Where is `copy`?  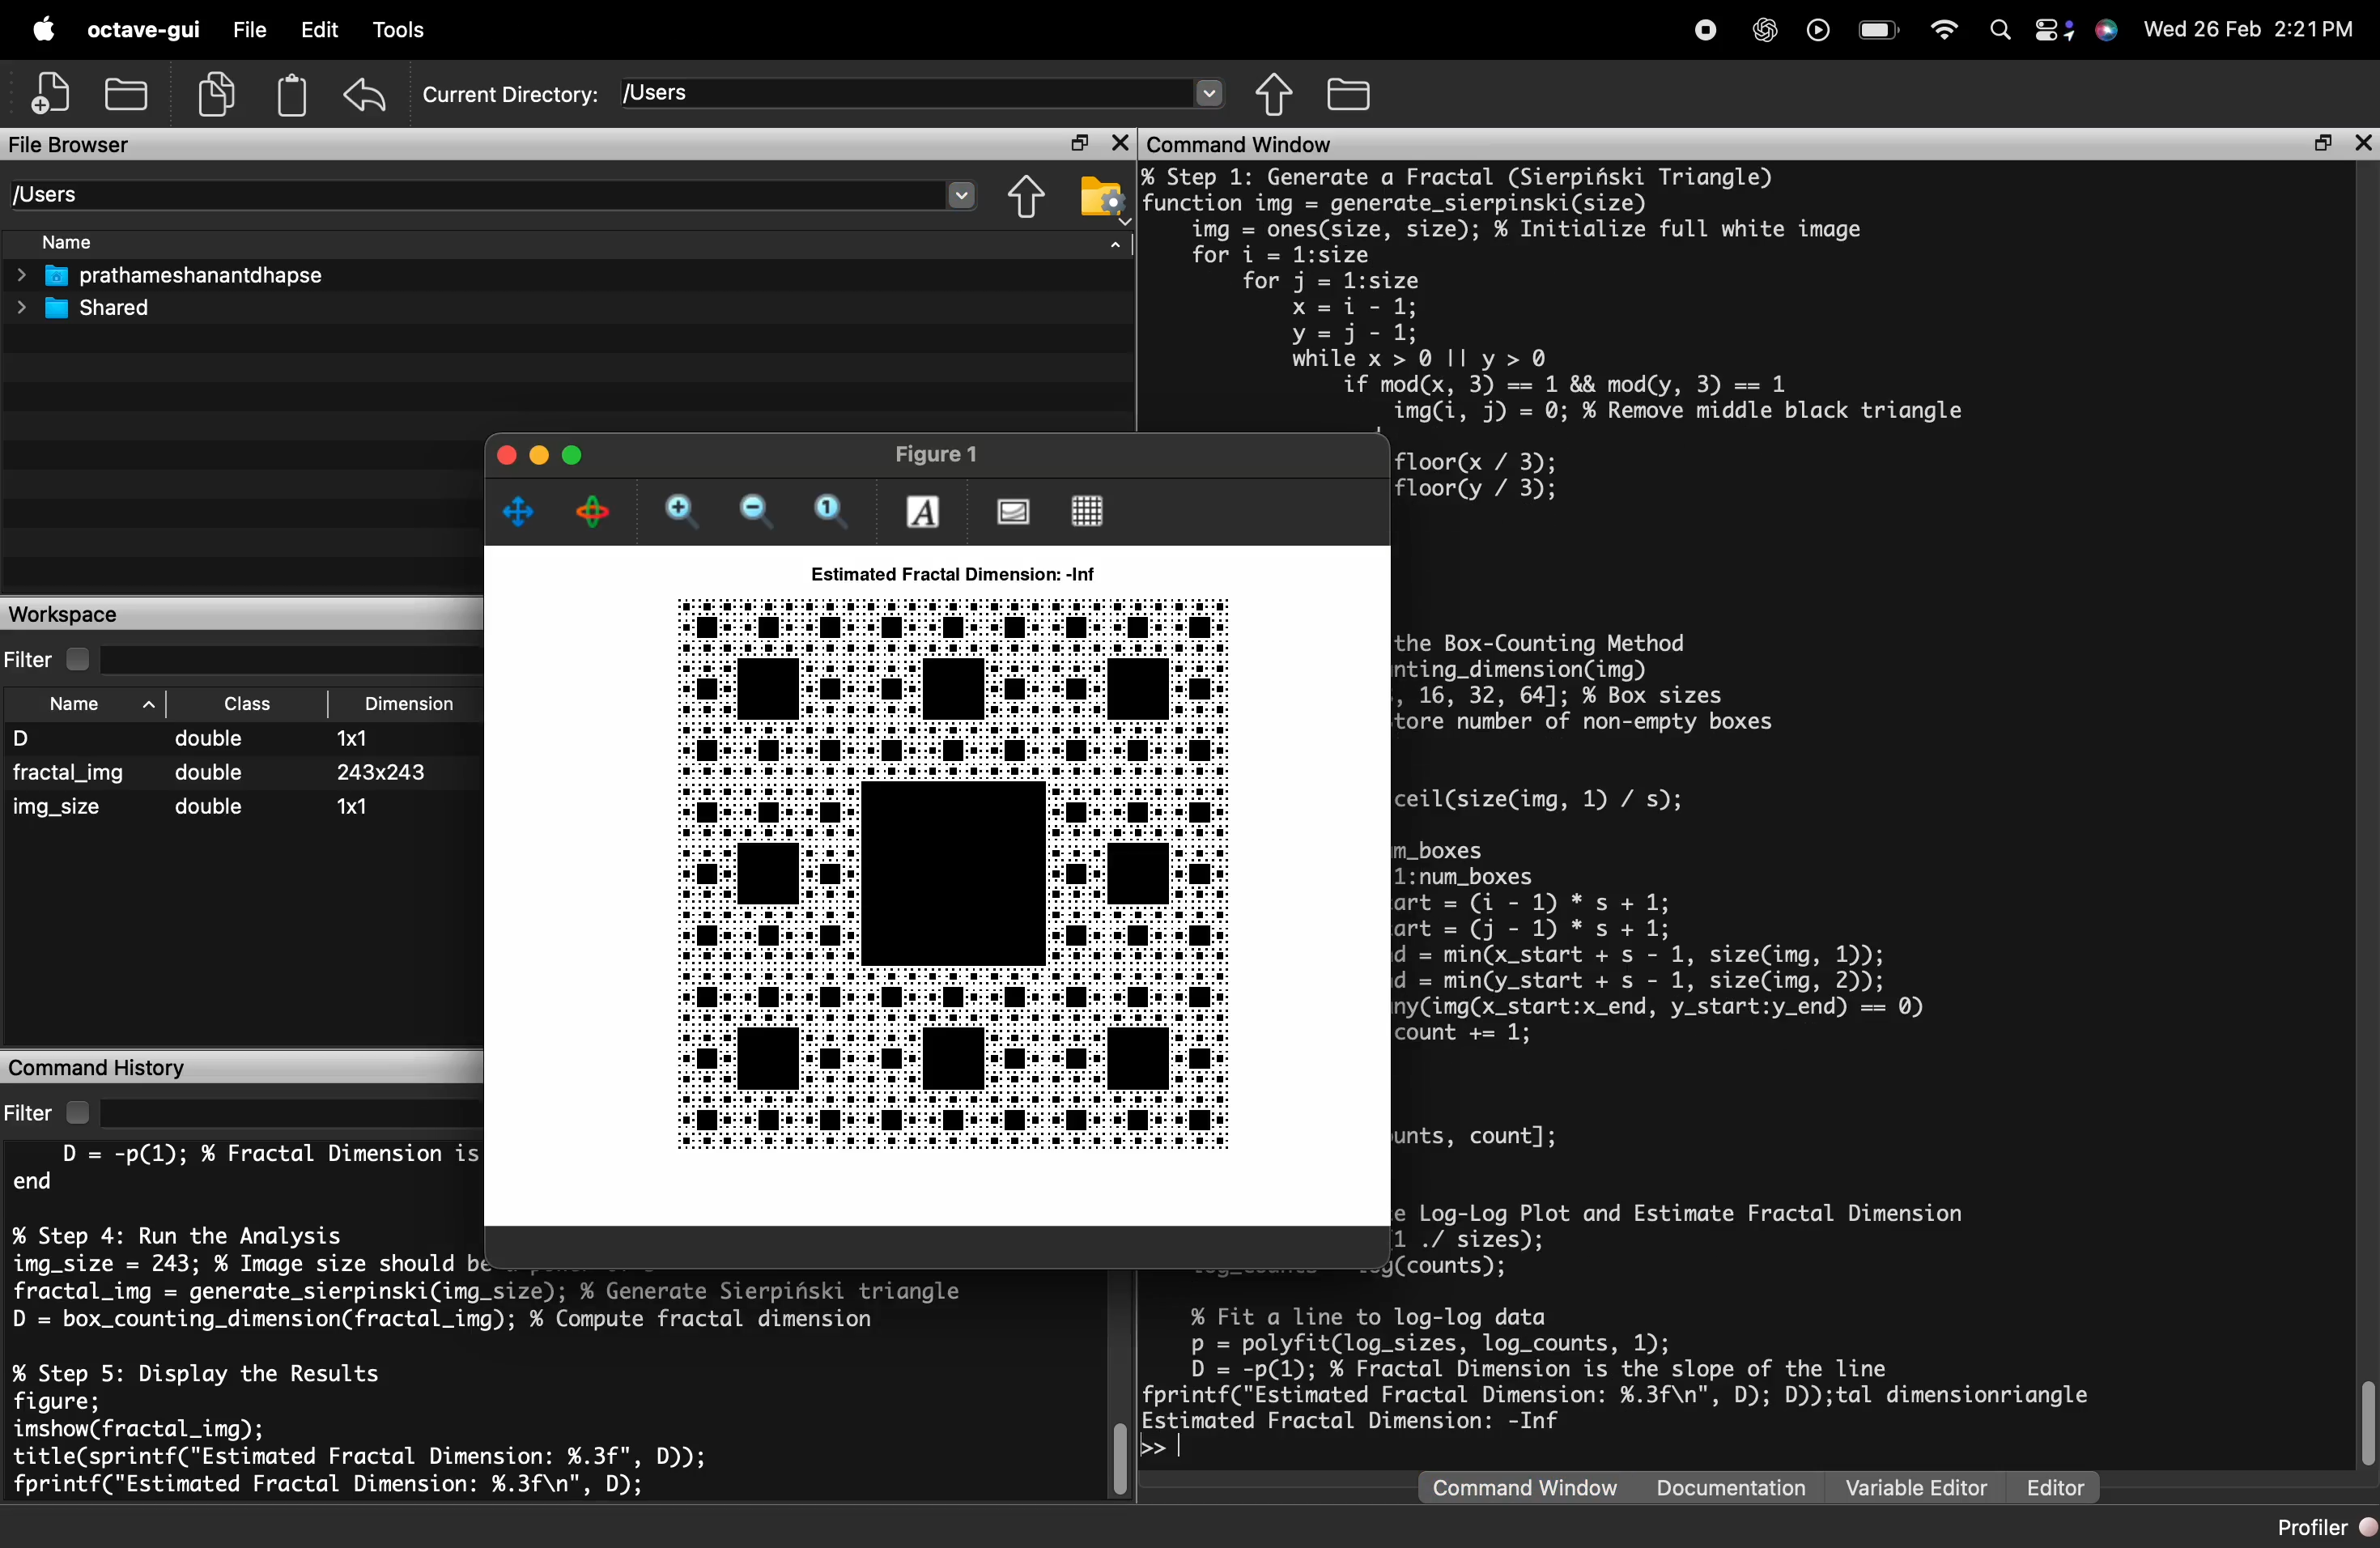 copy is located at coordinates (219, 100).